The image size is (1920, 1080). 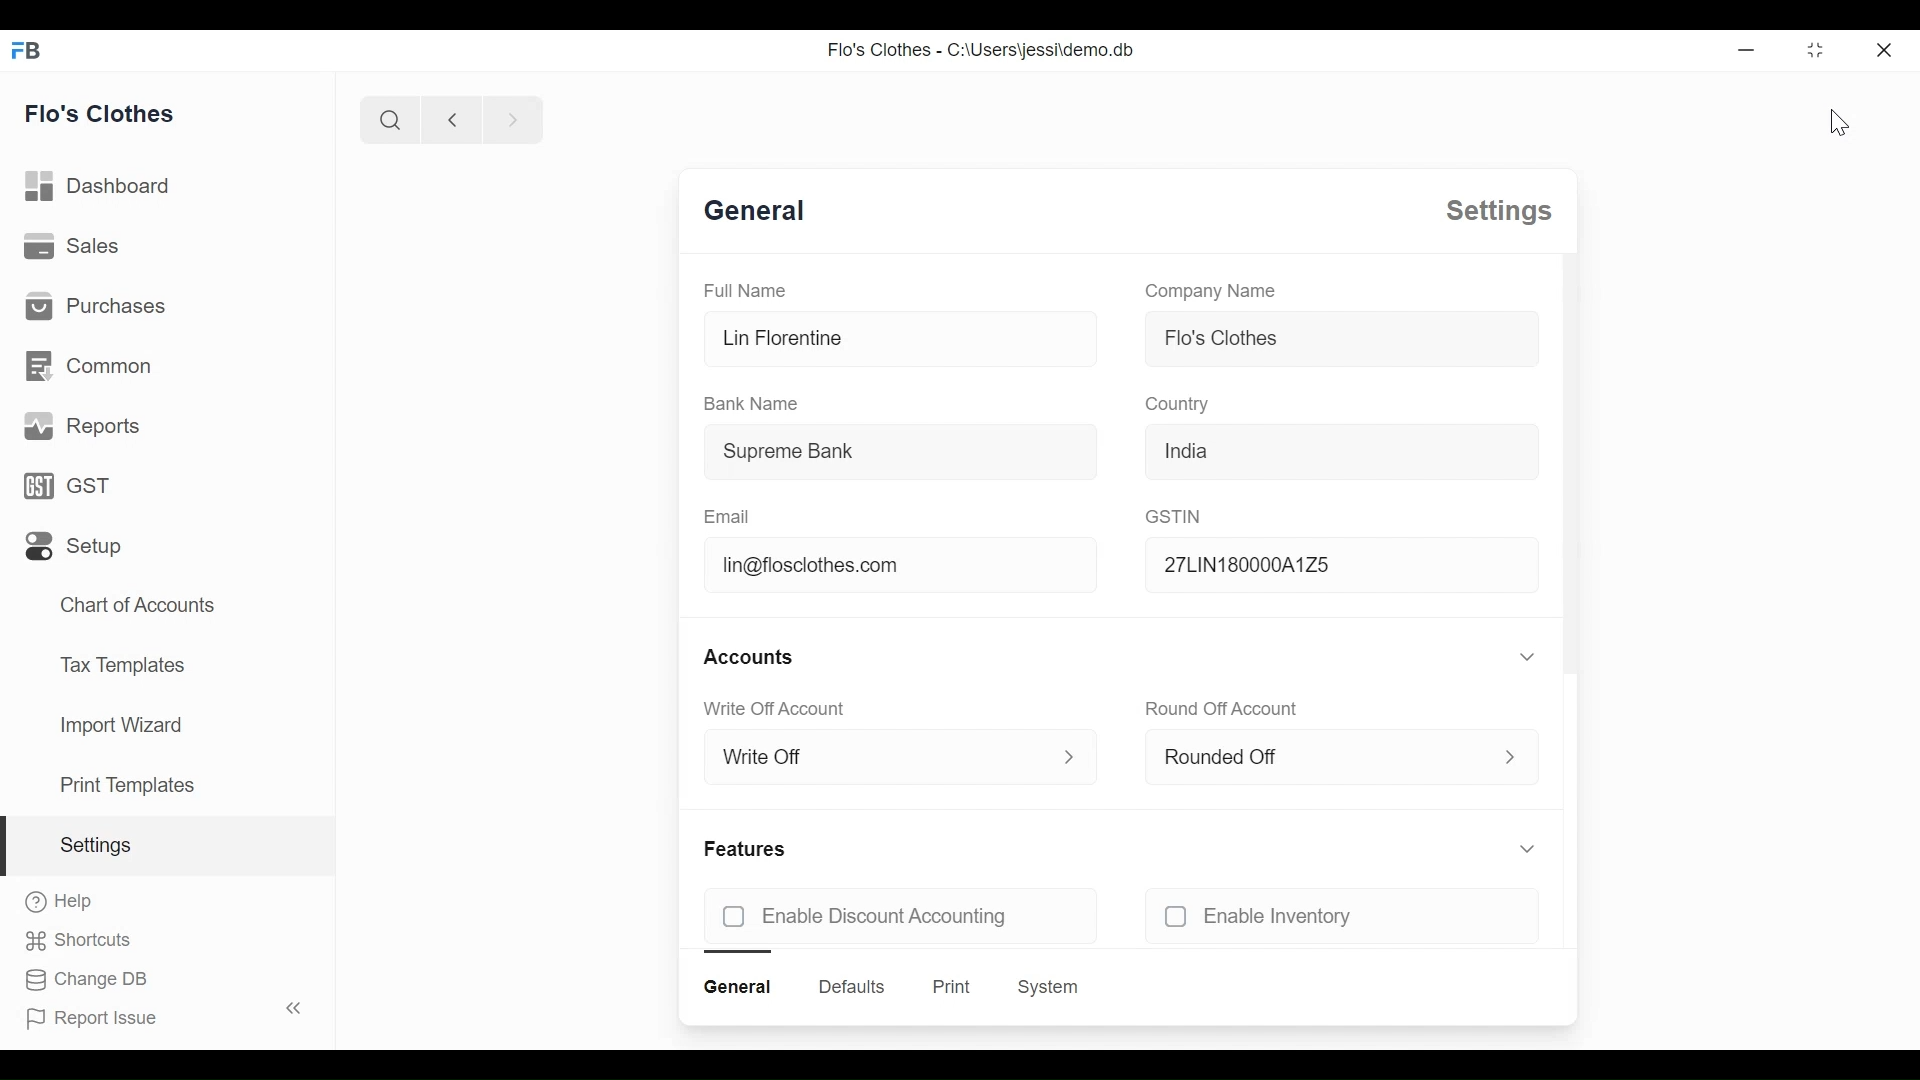 What do you see at coordinates (1282, 916) in the screenshot?
I see `Enable Inventory` at bounding box center [1282, 916].